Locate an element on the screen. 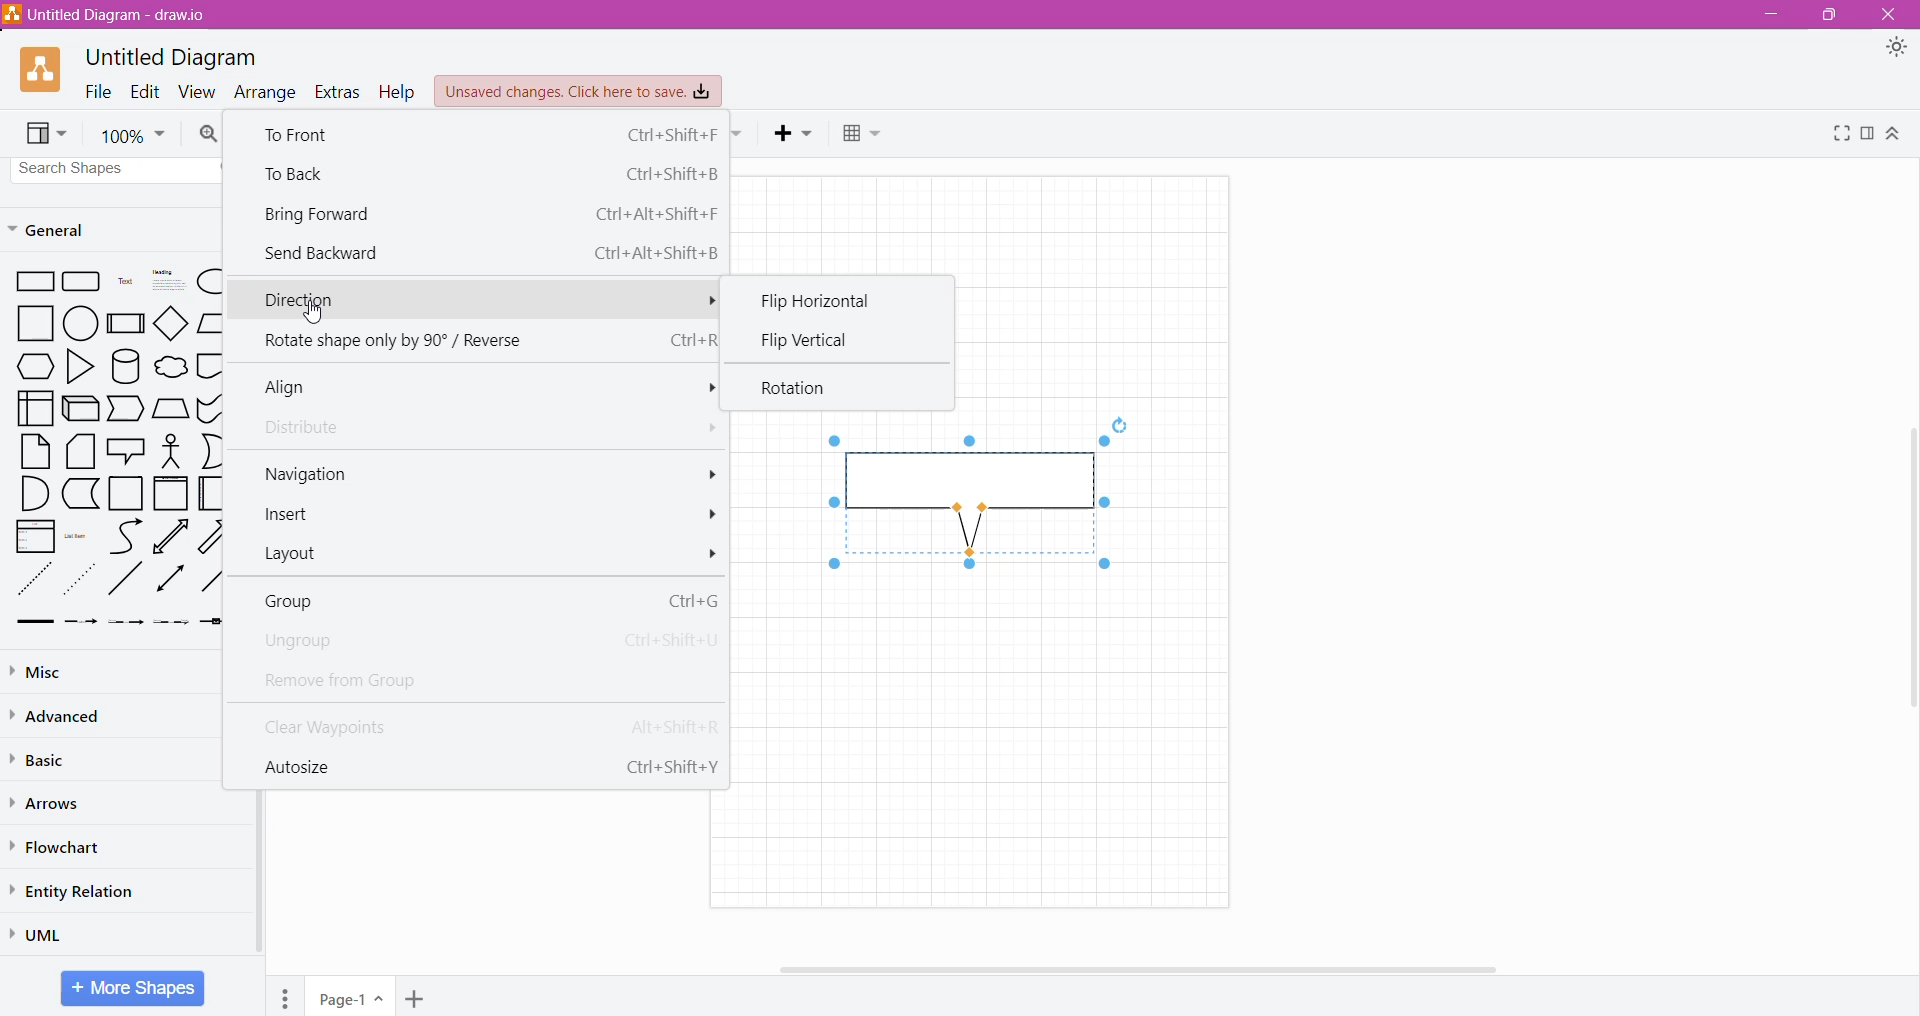  List Box is located at coordinates (35, 536).